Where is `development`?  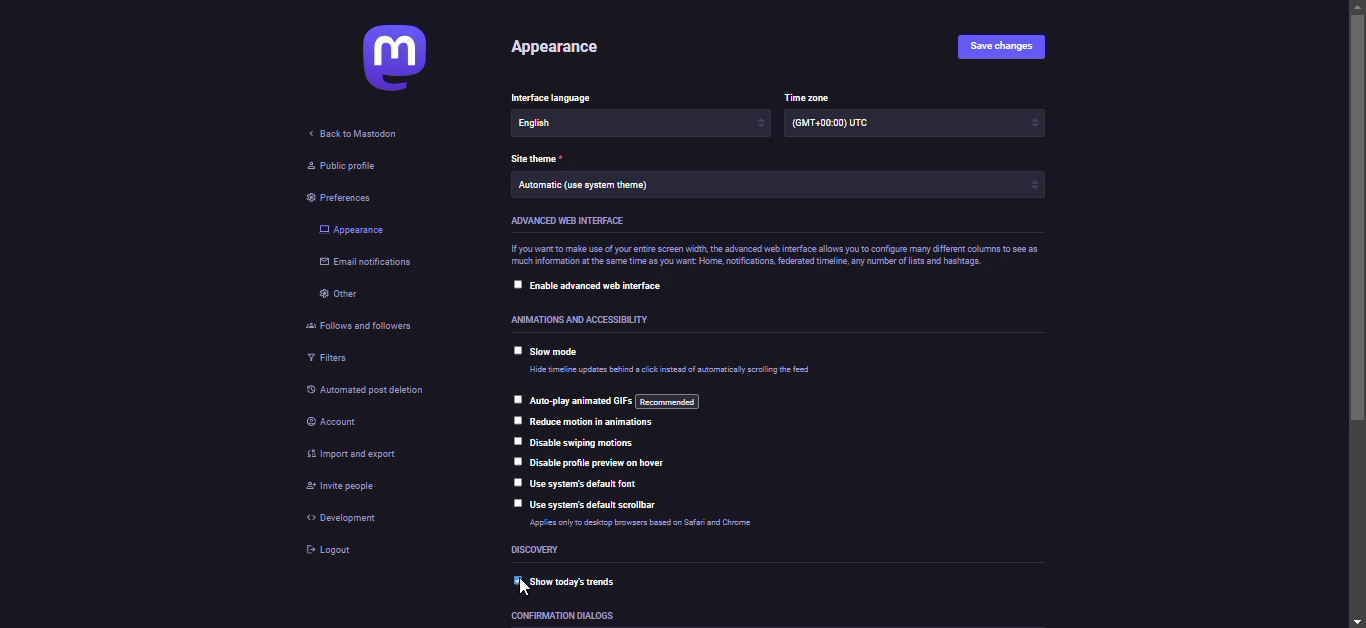
development is located at coordinates (345, 517).